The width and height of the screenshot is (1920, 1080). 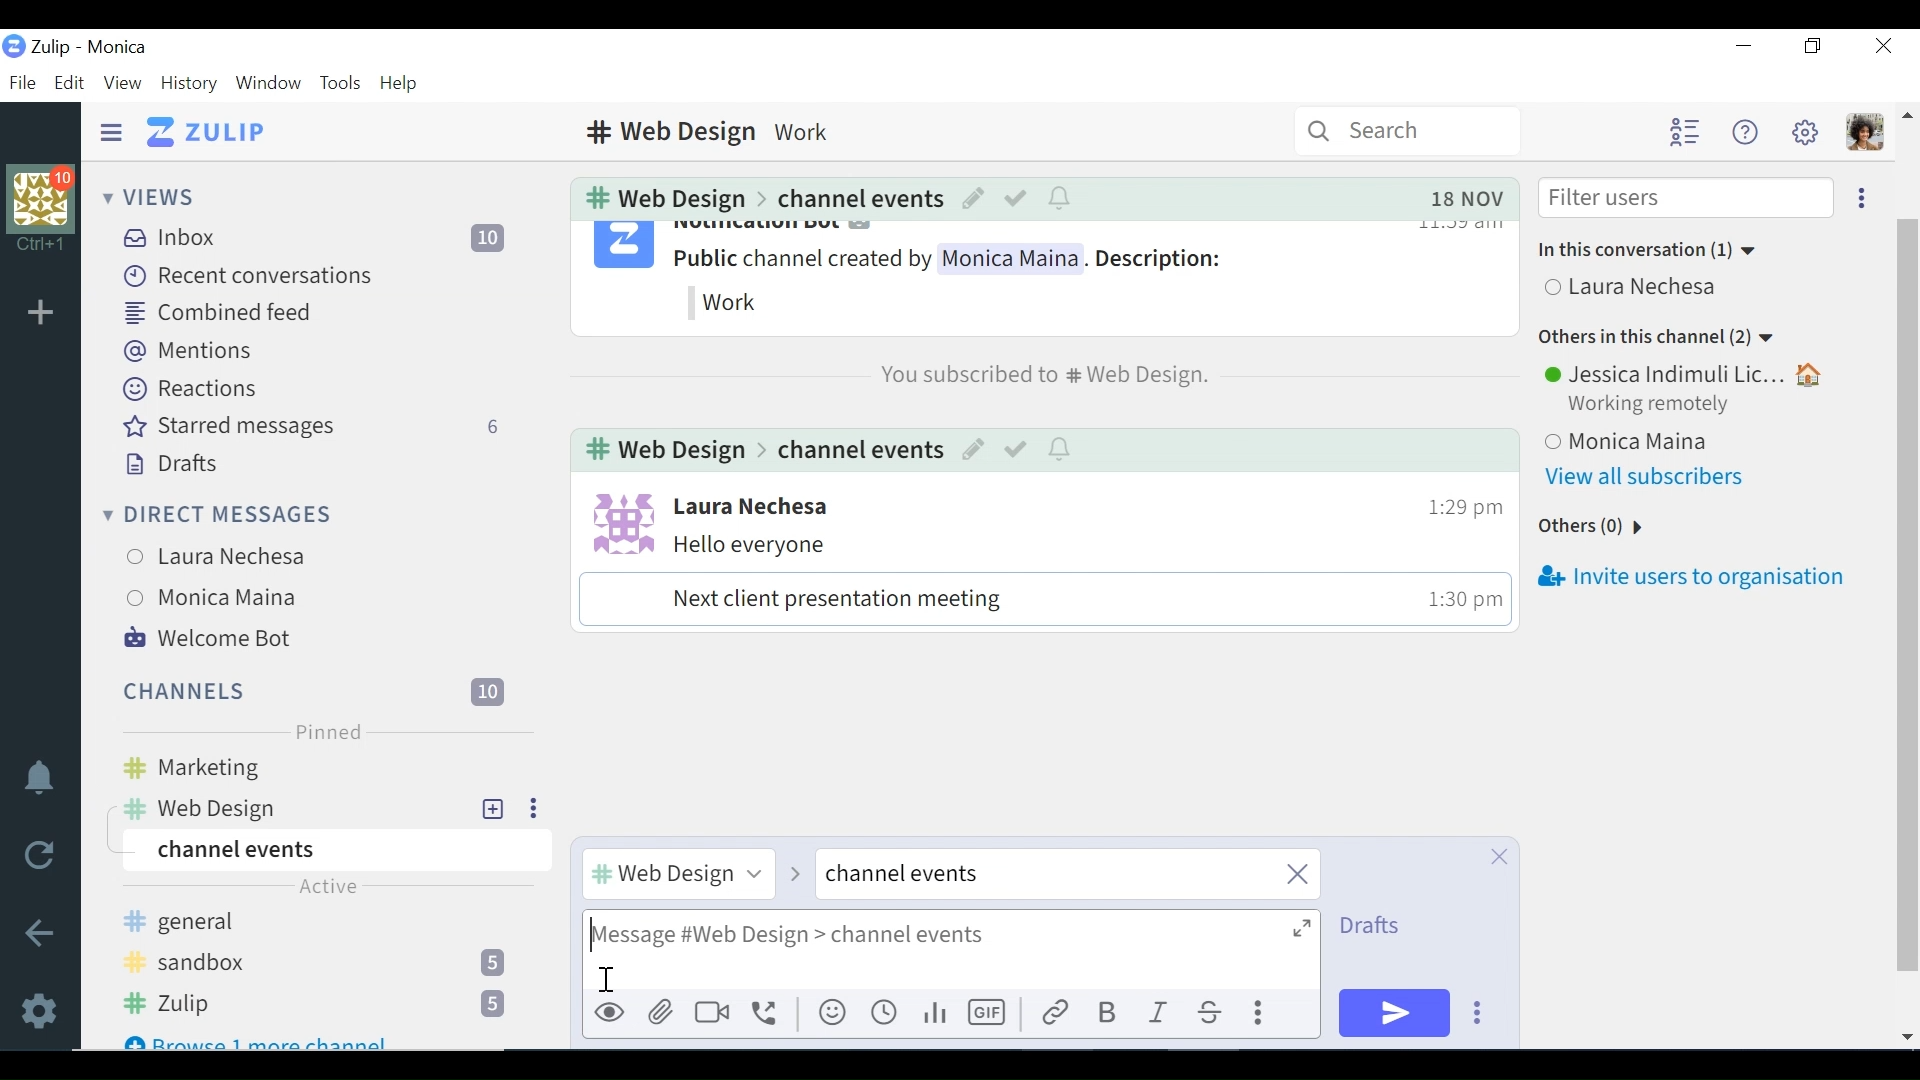 I want to click on Organisation profile, so click(x=44, y=197).